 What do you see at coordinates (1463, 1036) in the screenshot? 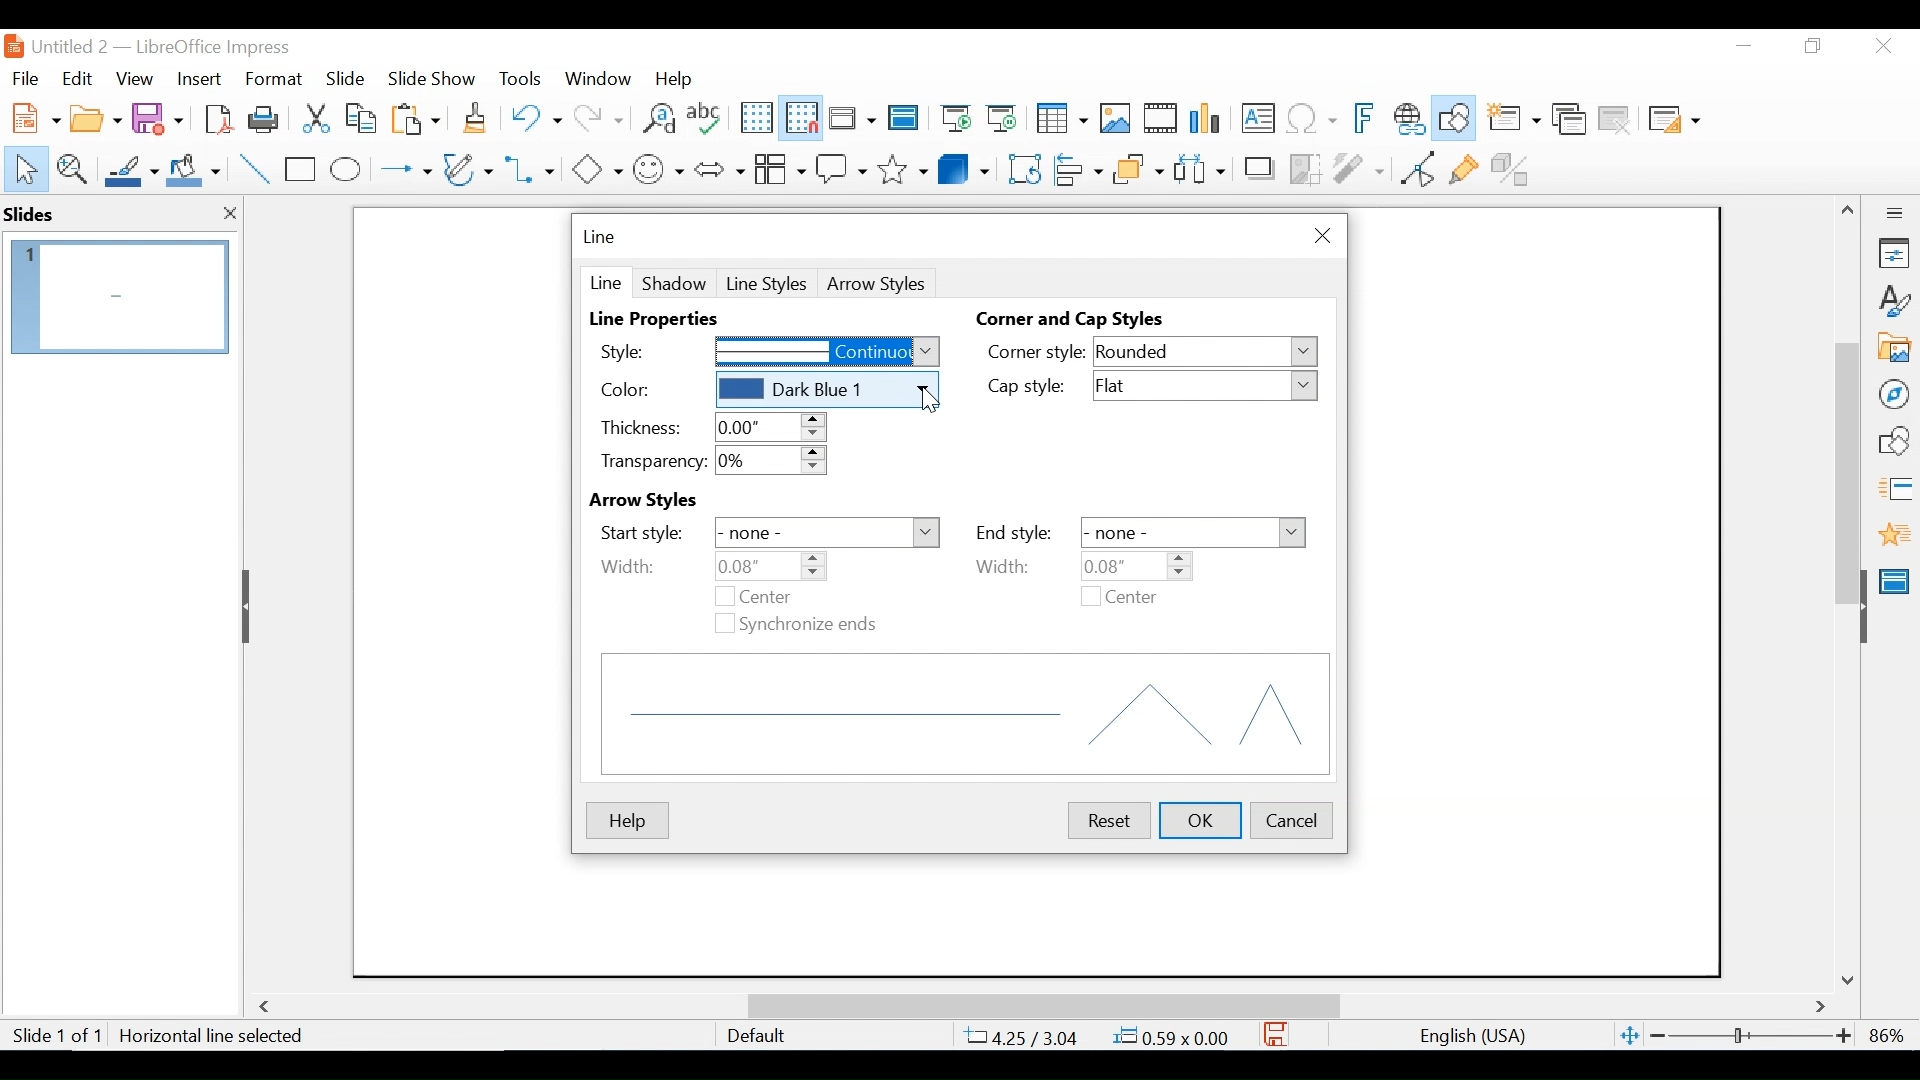
I see `English(USA)` at bounding box center [1463, 1036].